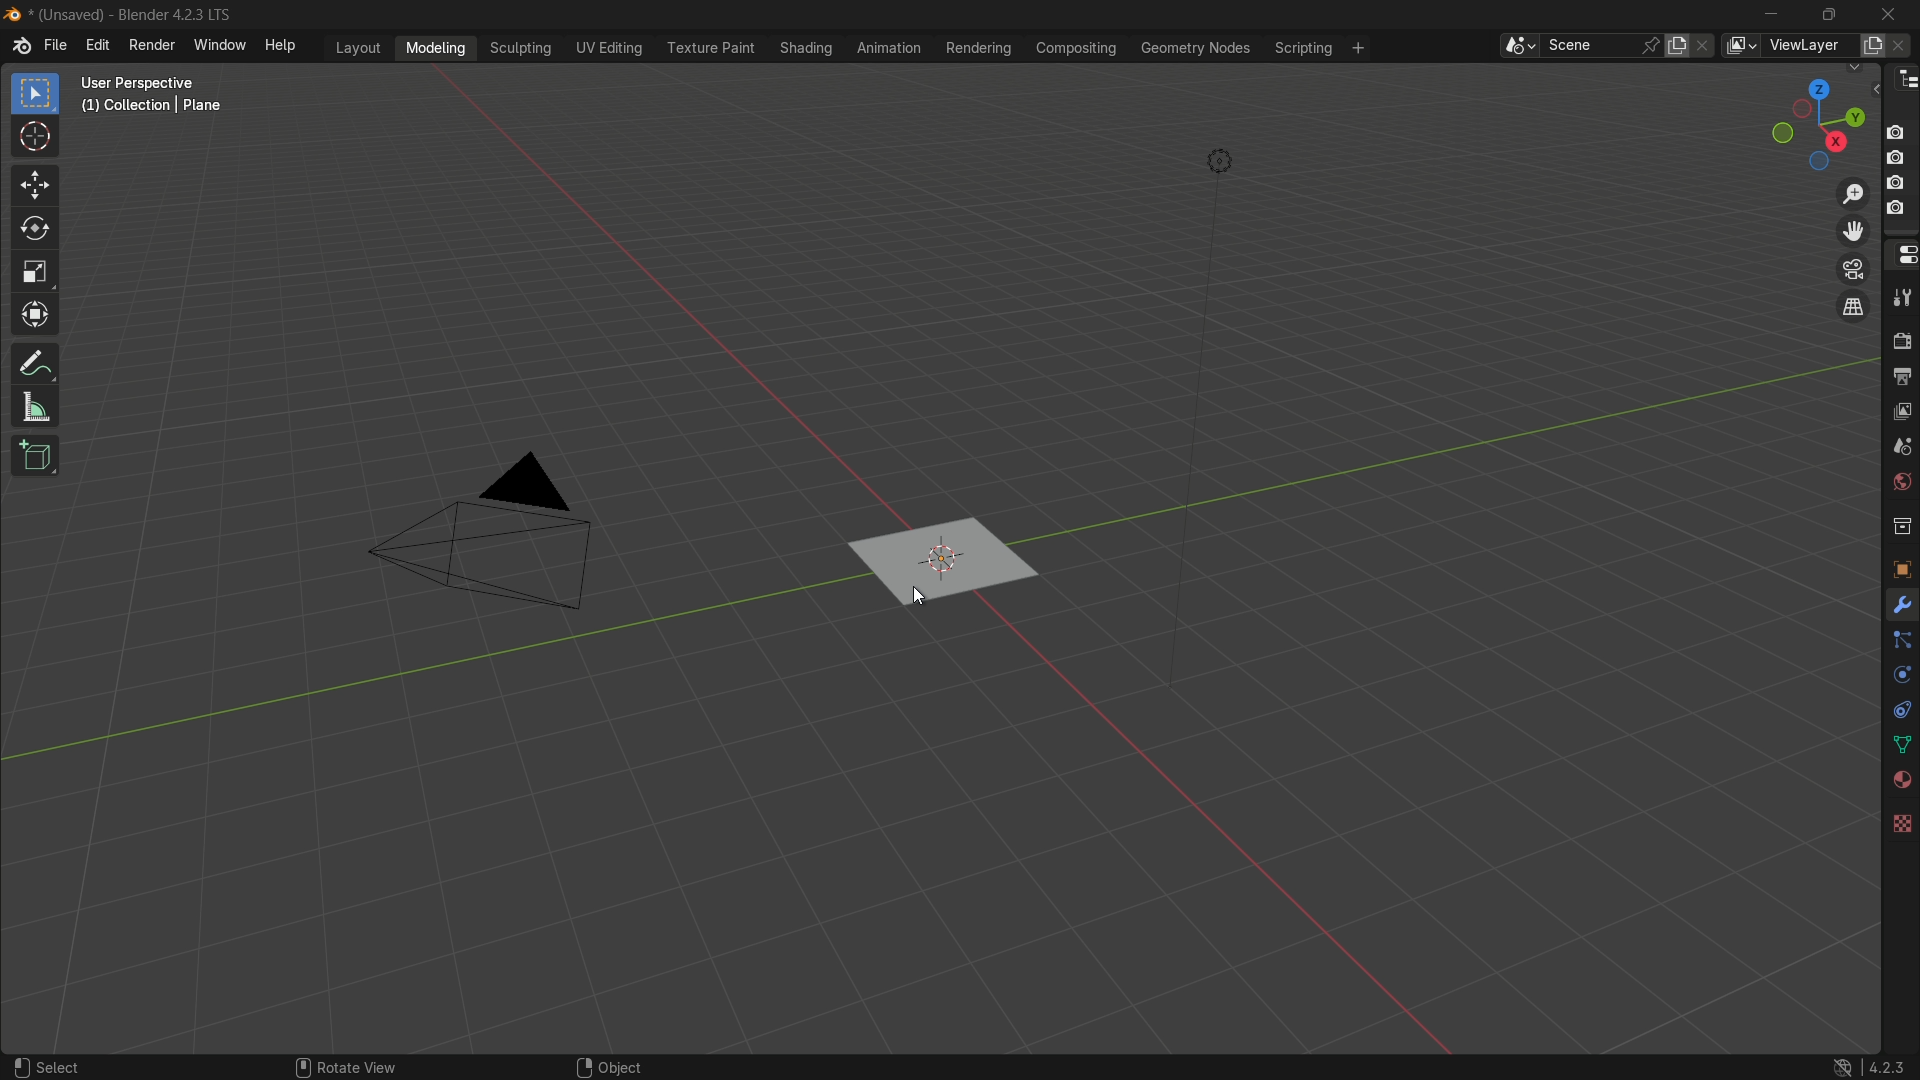 Image resolution: width=1920 pixels, height=1080 pixels. Describe the element at coordinates (1900, 339) in the screenshot. I see `render` at that location.